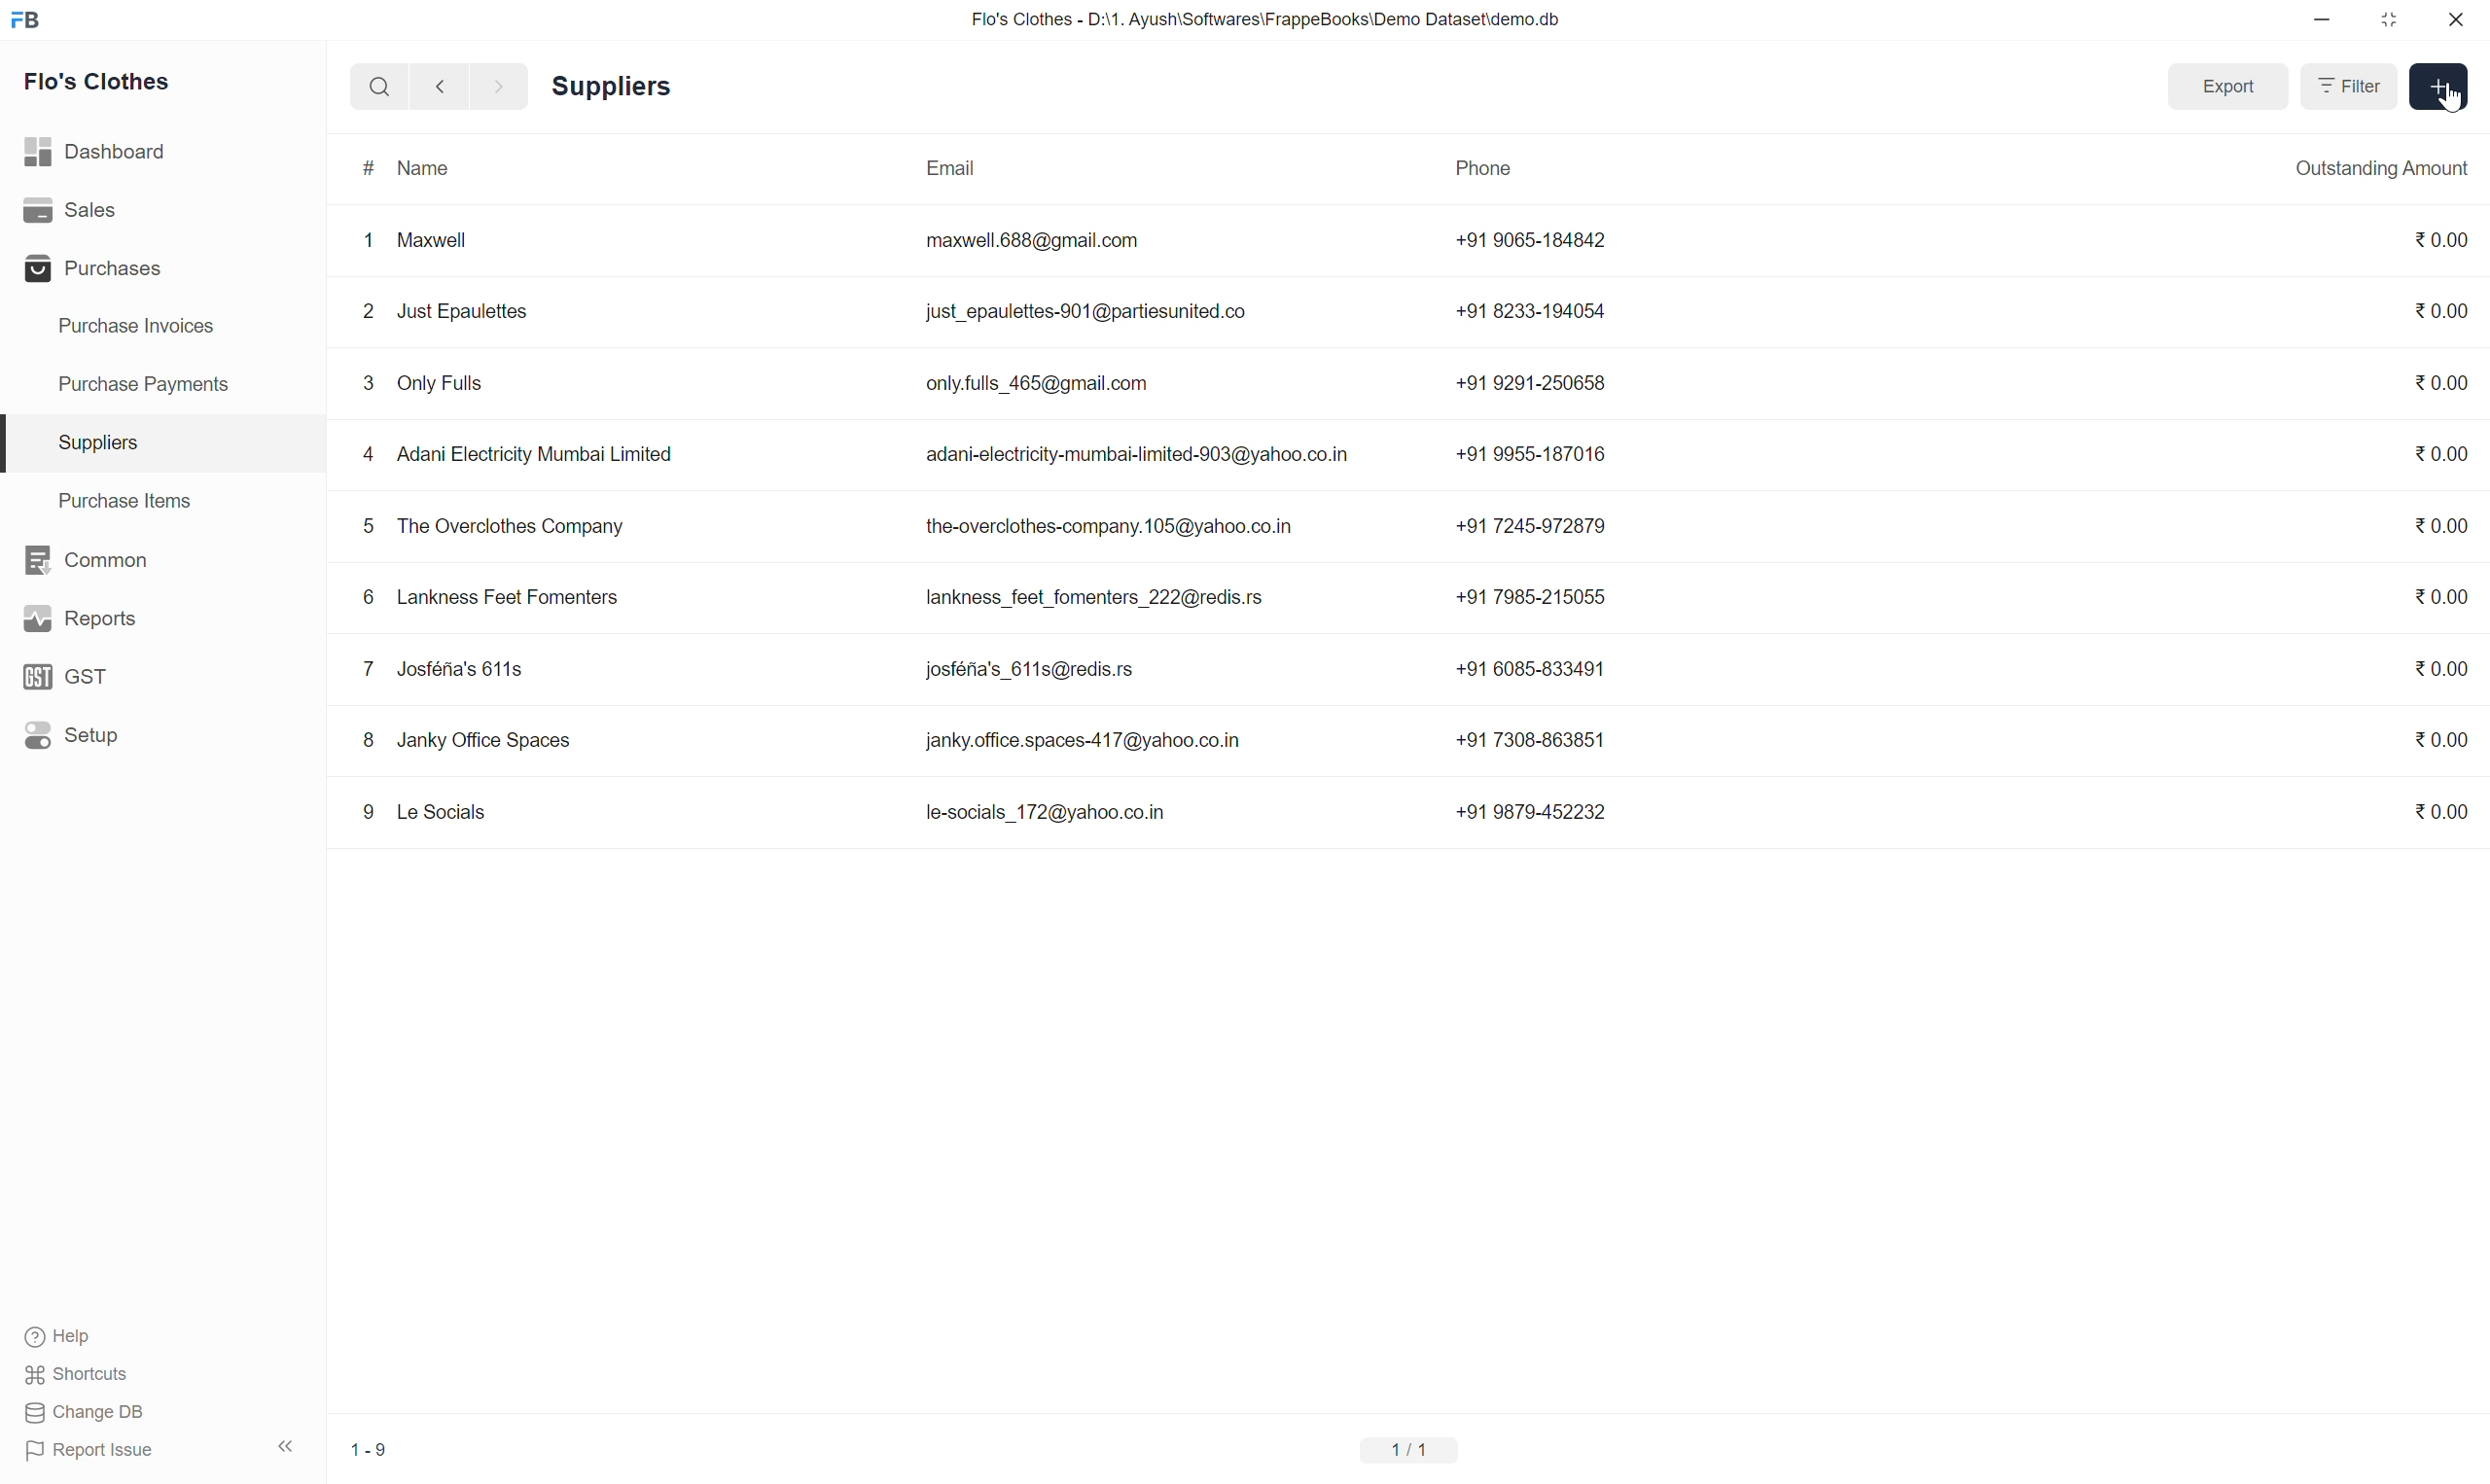 Image resolution: width=2490 pixels, height=1484 pixels. What do you see at coordinates (1037, 384) in the screenshot?
I see `only.fulls_465@gmail.com` at bounding box center [1037, 384].